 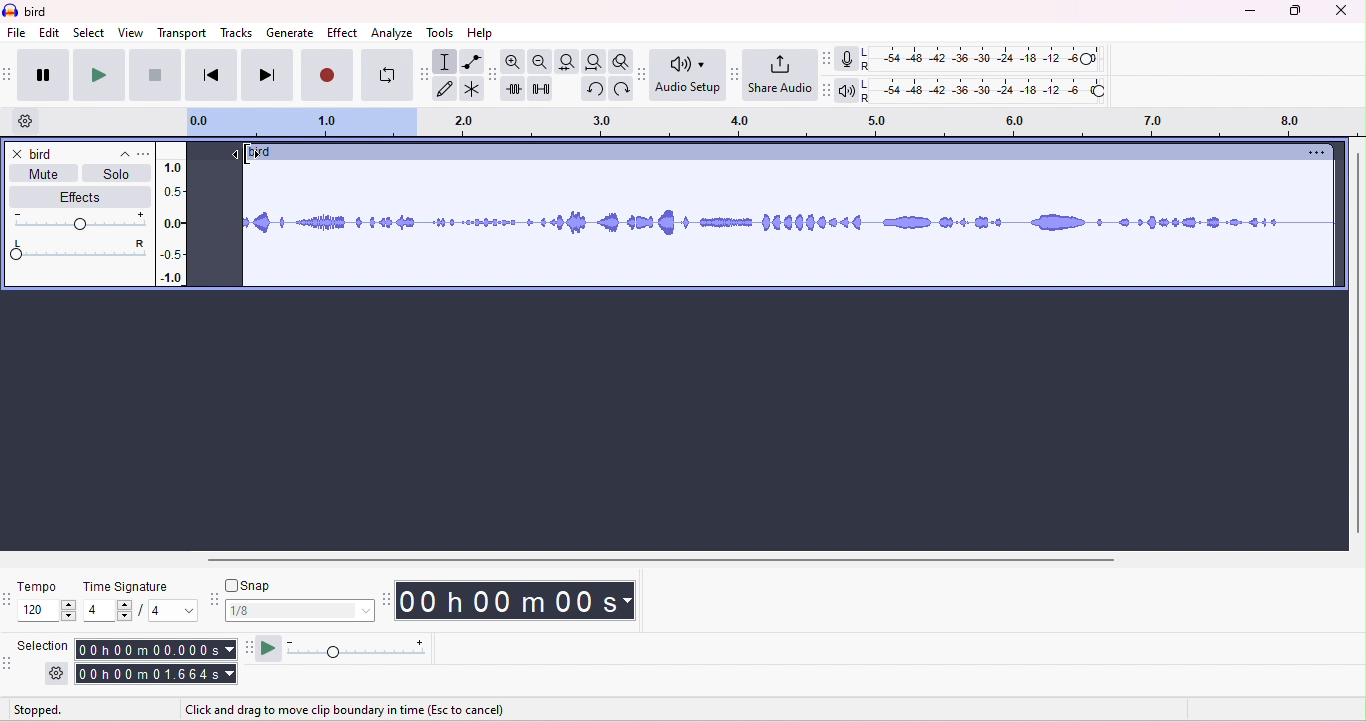 What do you see at coordinates (846, 90) in the screenshot?
I see `playback meter` at bounding box center [846, 90].